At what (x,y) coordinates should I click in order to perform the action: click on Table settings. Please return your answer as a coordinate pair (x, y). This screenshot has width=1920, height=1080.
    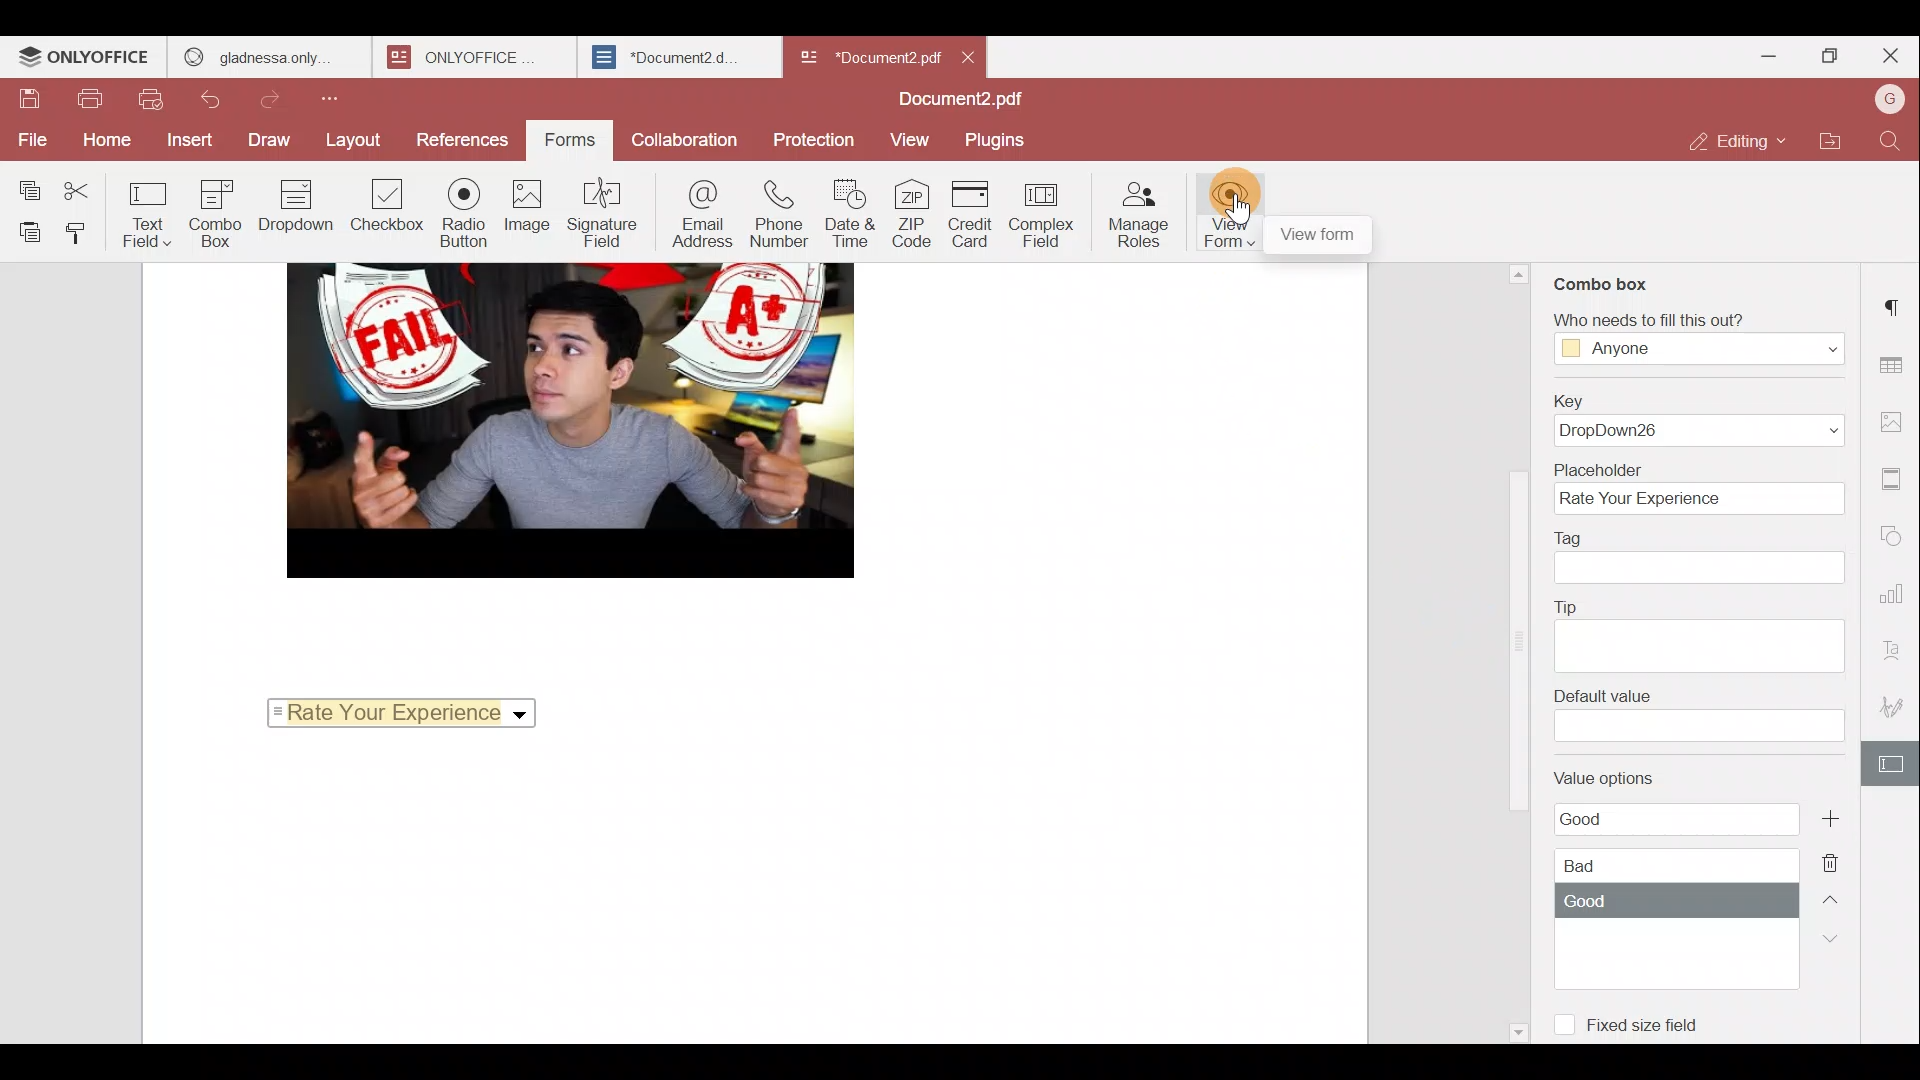
    Looking at the image, I should click on (1898, 365).